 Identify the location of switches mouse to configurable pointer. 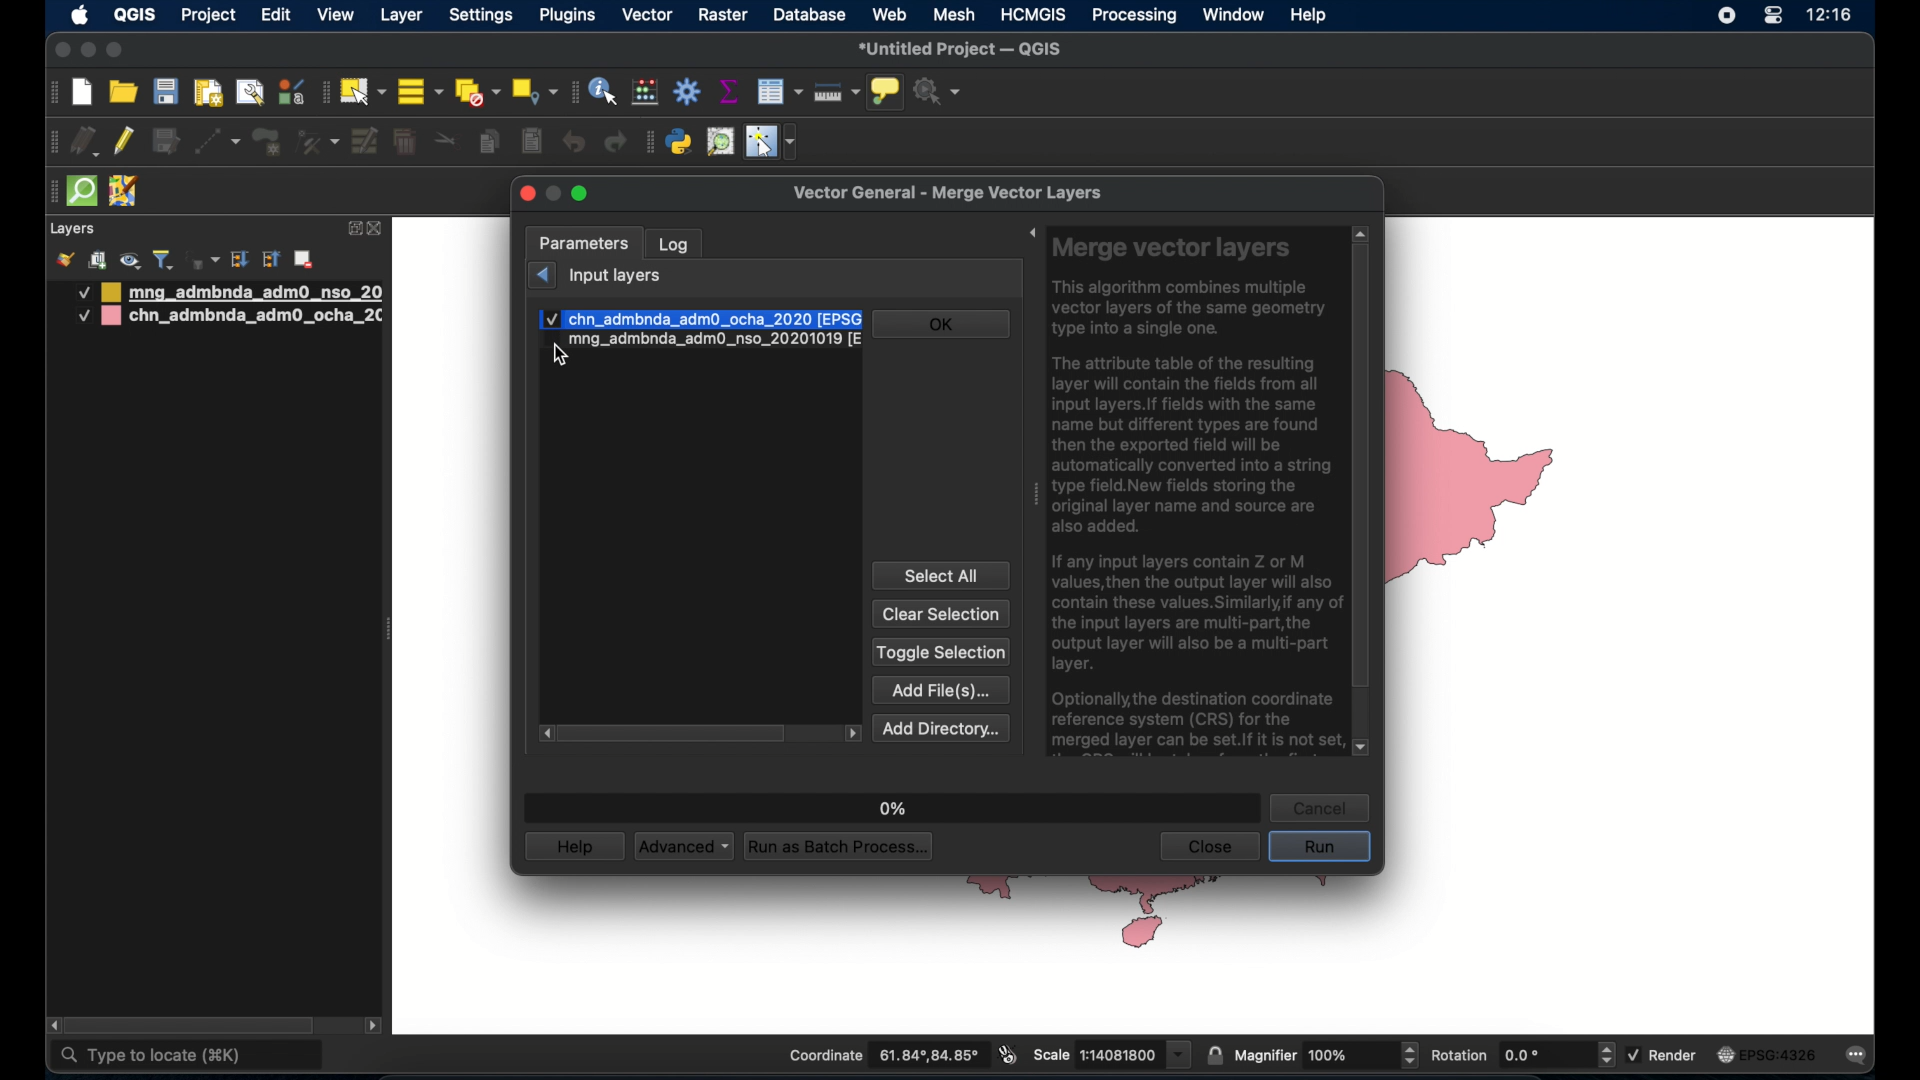
(773, 142).